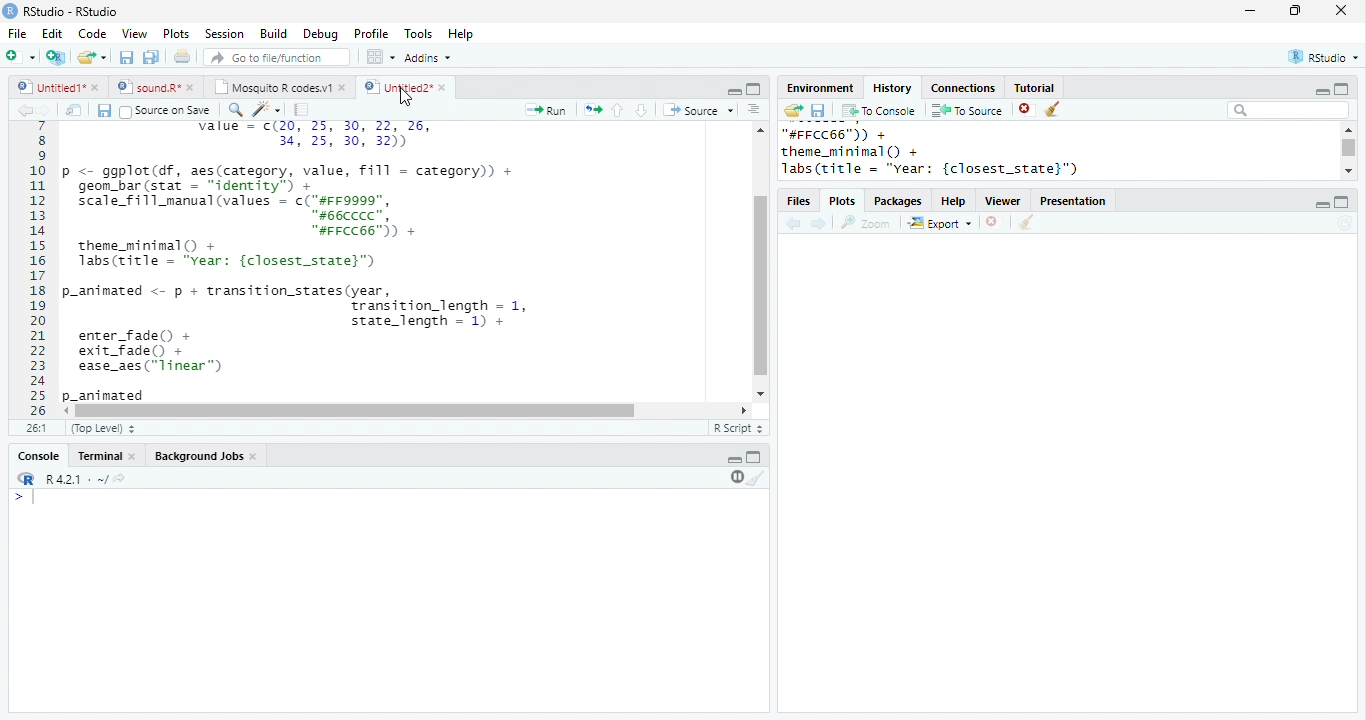 The height and width of the screenshot is (720, 1366). I want to click on forward, so click(819, 224).